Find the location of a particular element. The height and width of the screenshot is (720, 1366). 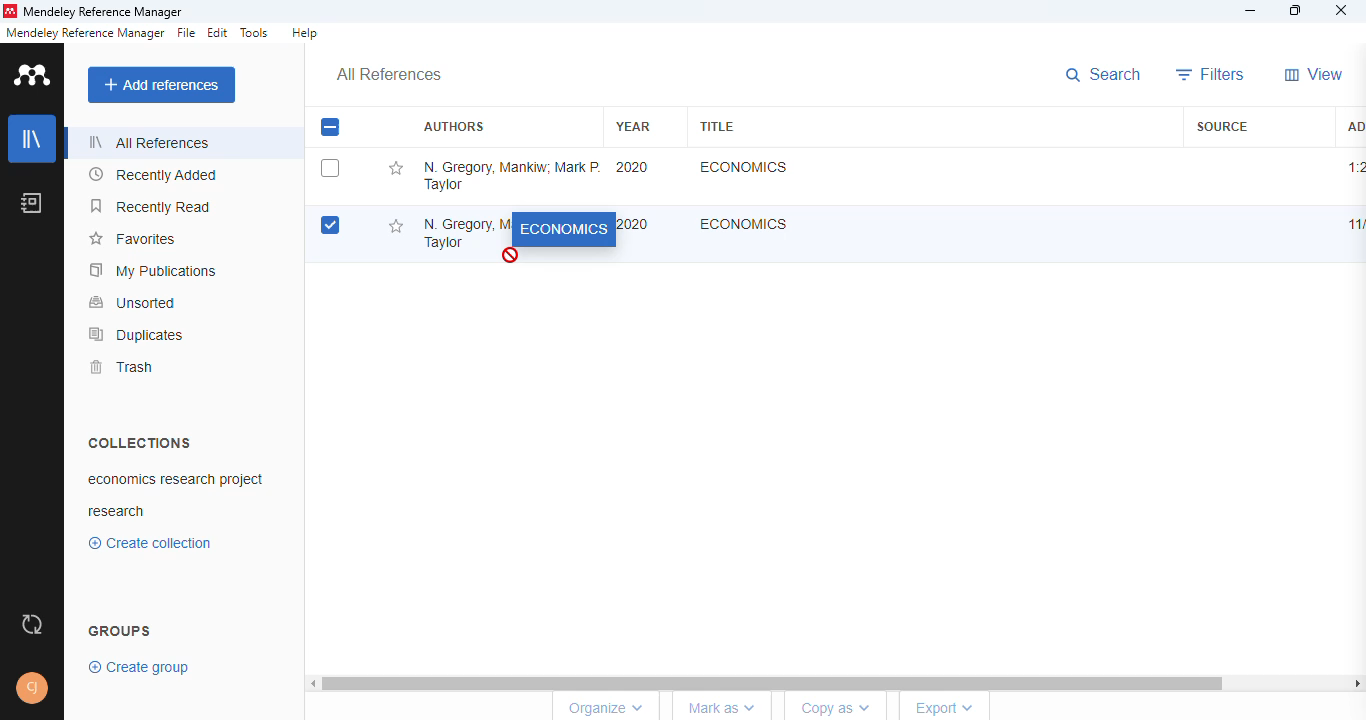

Economics is located at coordinates (741, 167).